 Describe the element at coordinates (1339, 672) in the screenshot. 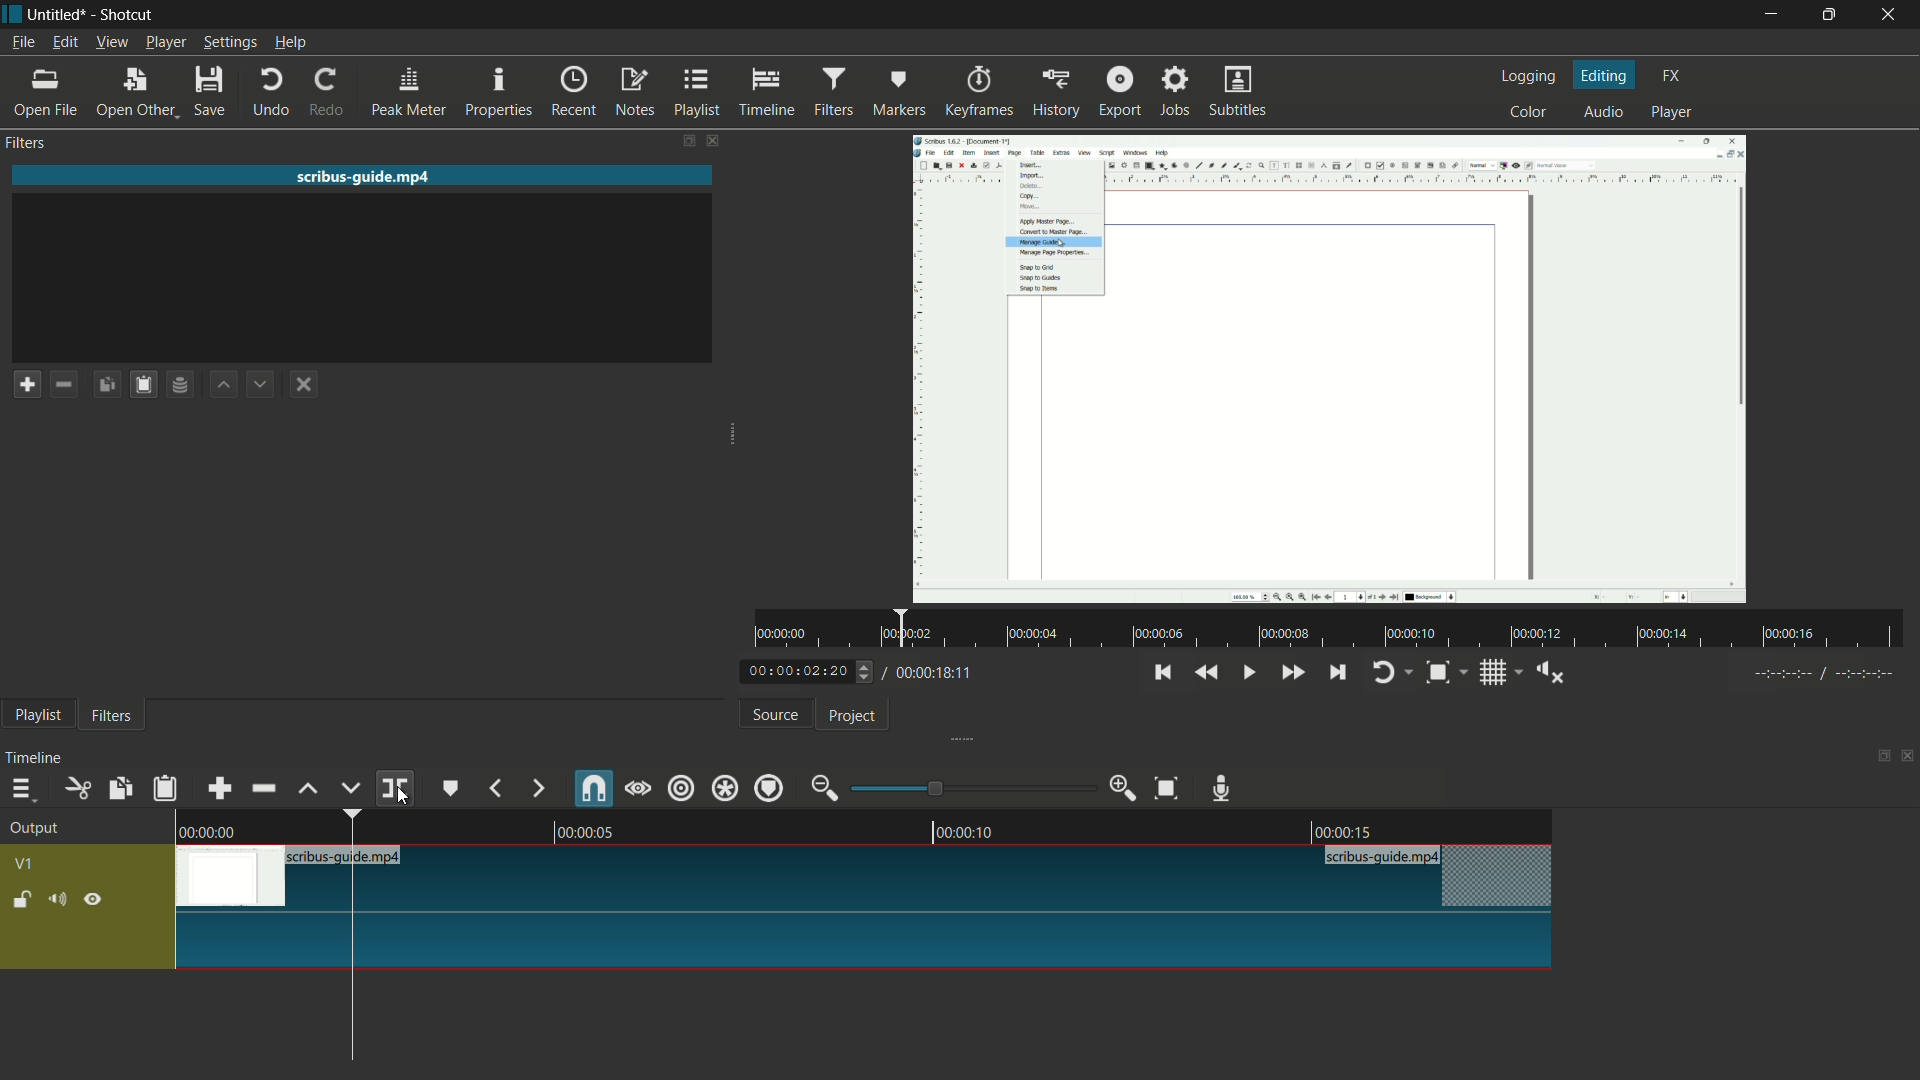

I see `skip to the next point` at that location.